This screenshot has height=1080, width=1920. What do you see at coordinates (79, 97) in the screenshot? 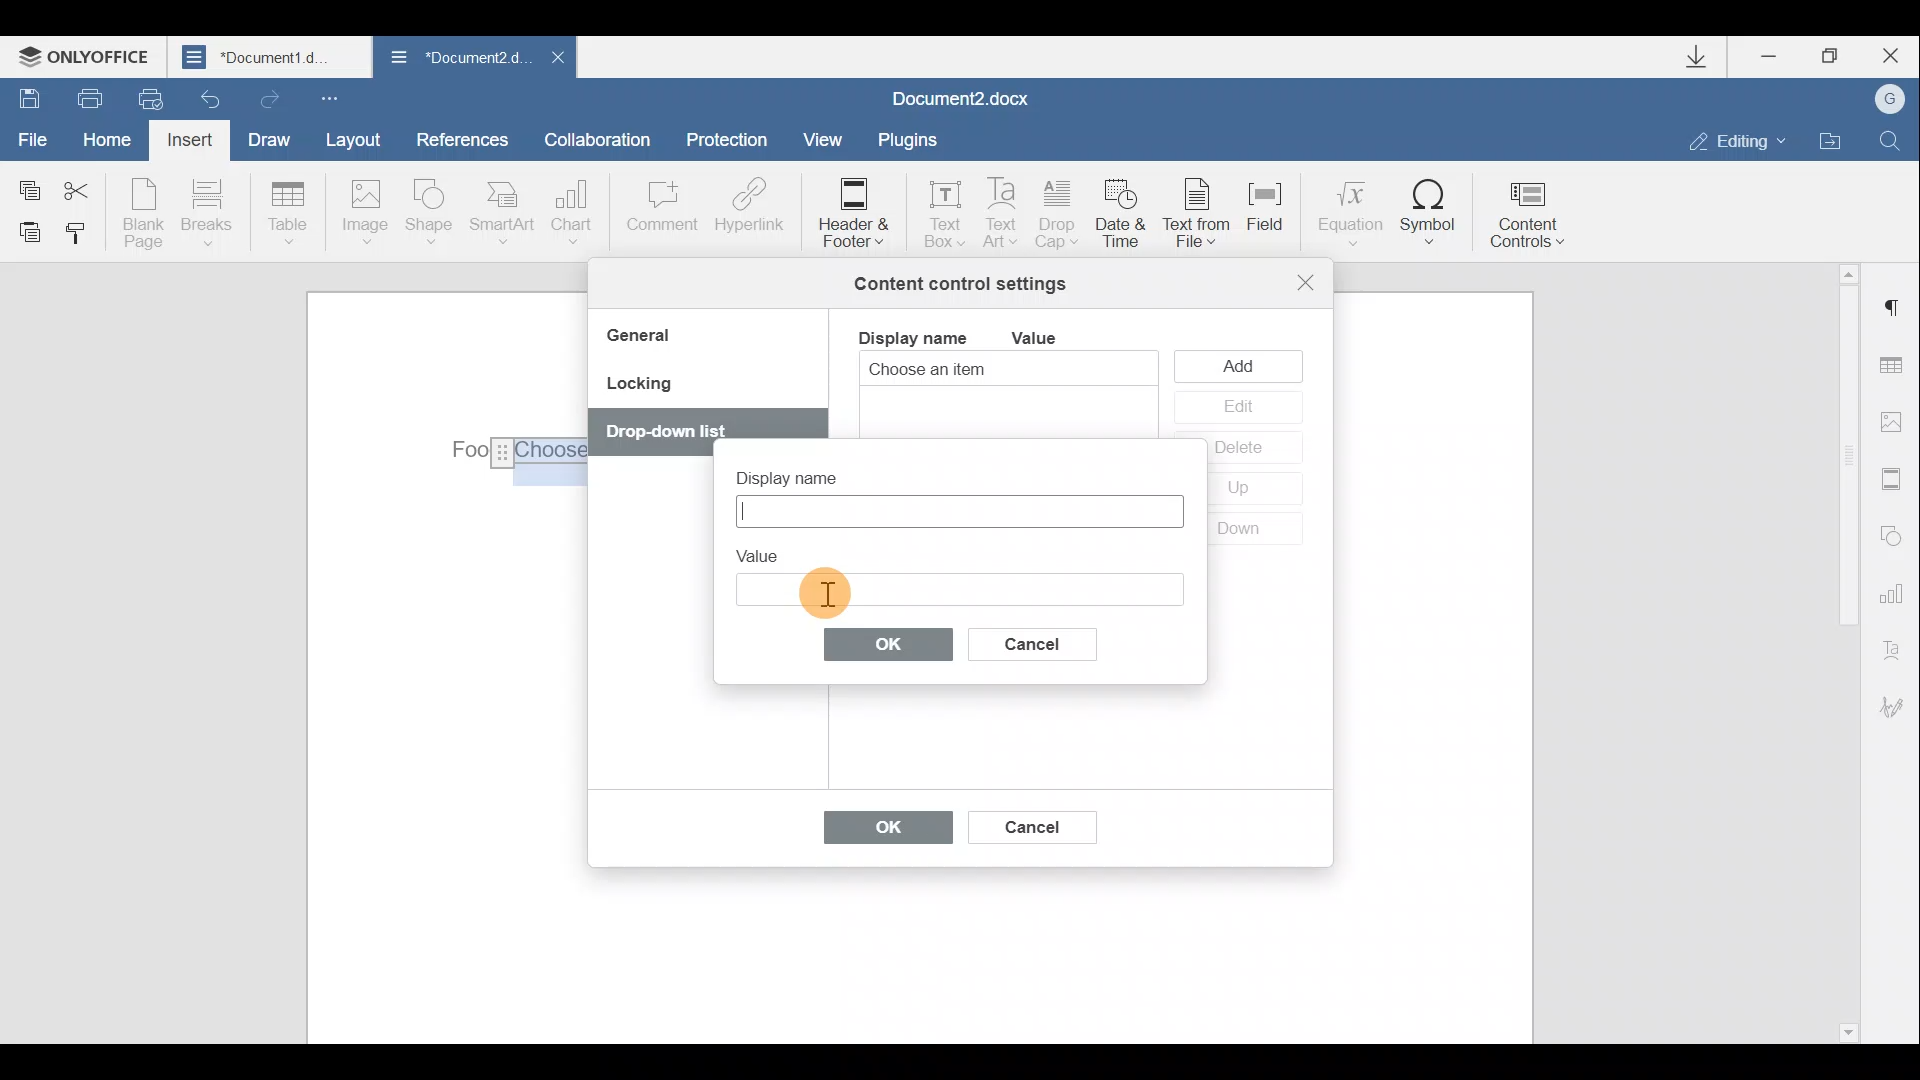
I see `Print file` at bounding box center [79, 97].